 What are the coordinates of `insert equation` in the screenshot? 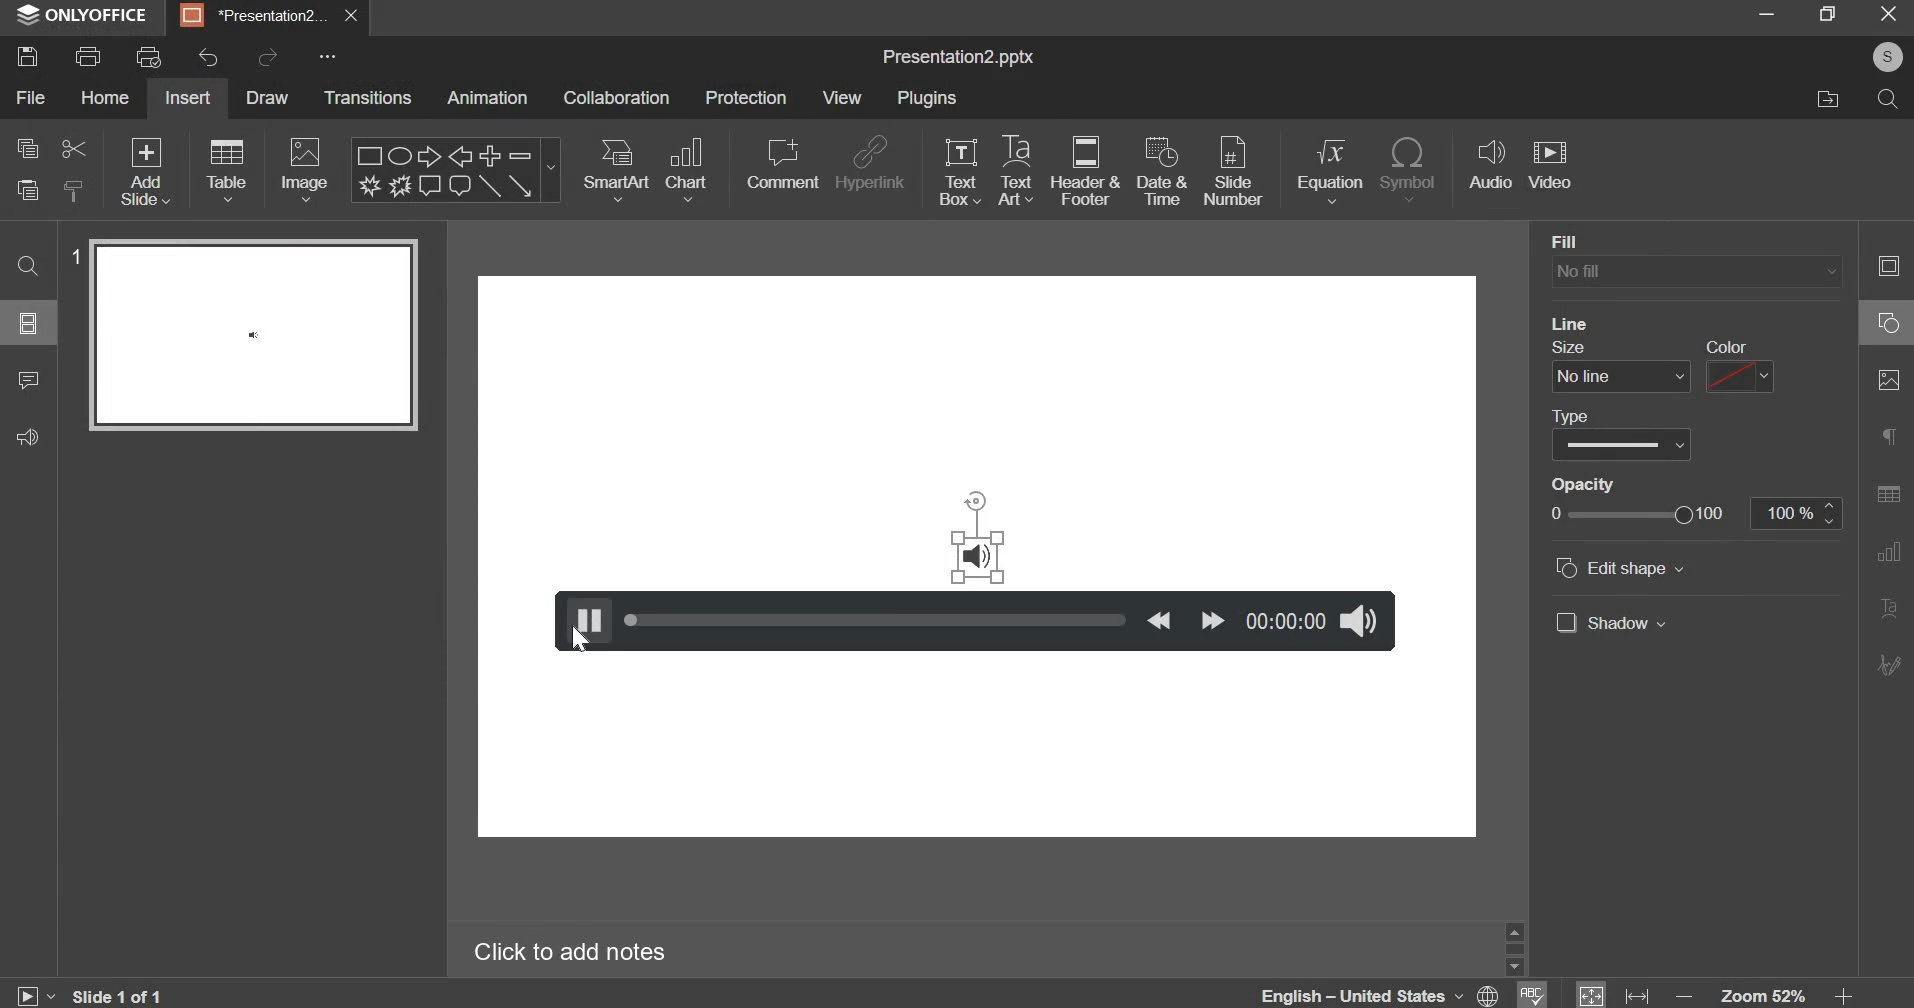 It's located at (1334, 171).